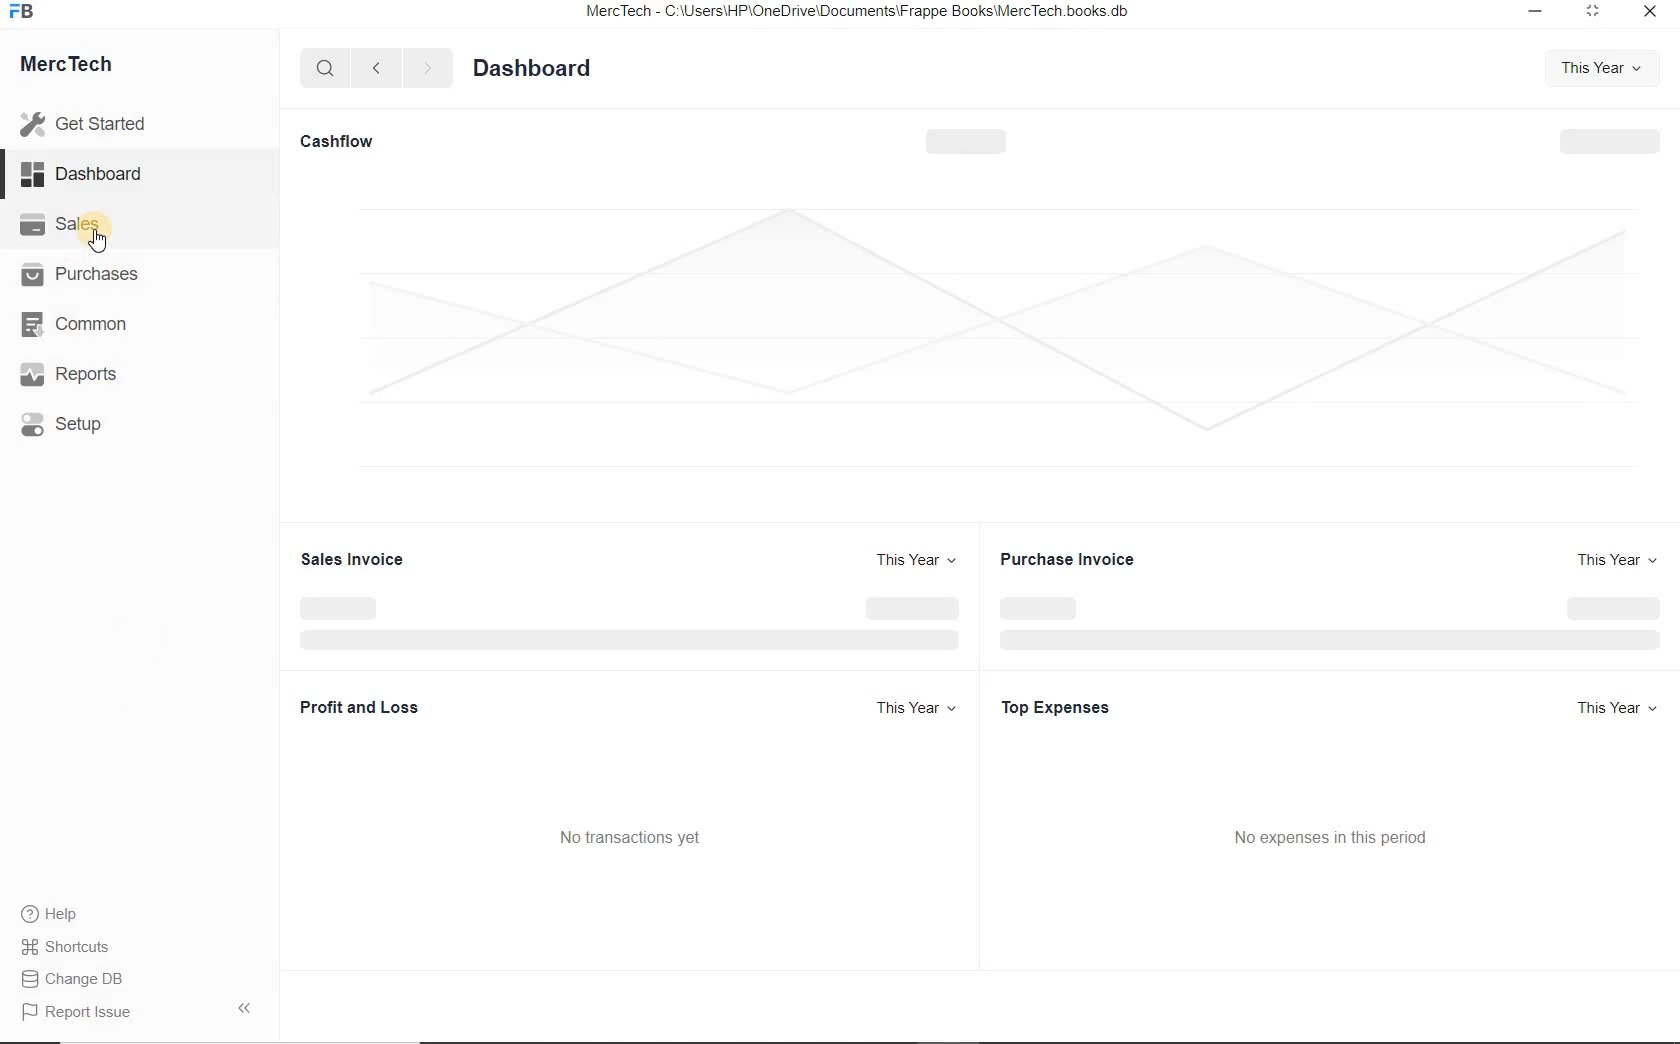  I want to click on Purchase Invoice, so click(1083, 558).